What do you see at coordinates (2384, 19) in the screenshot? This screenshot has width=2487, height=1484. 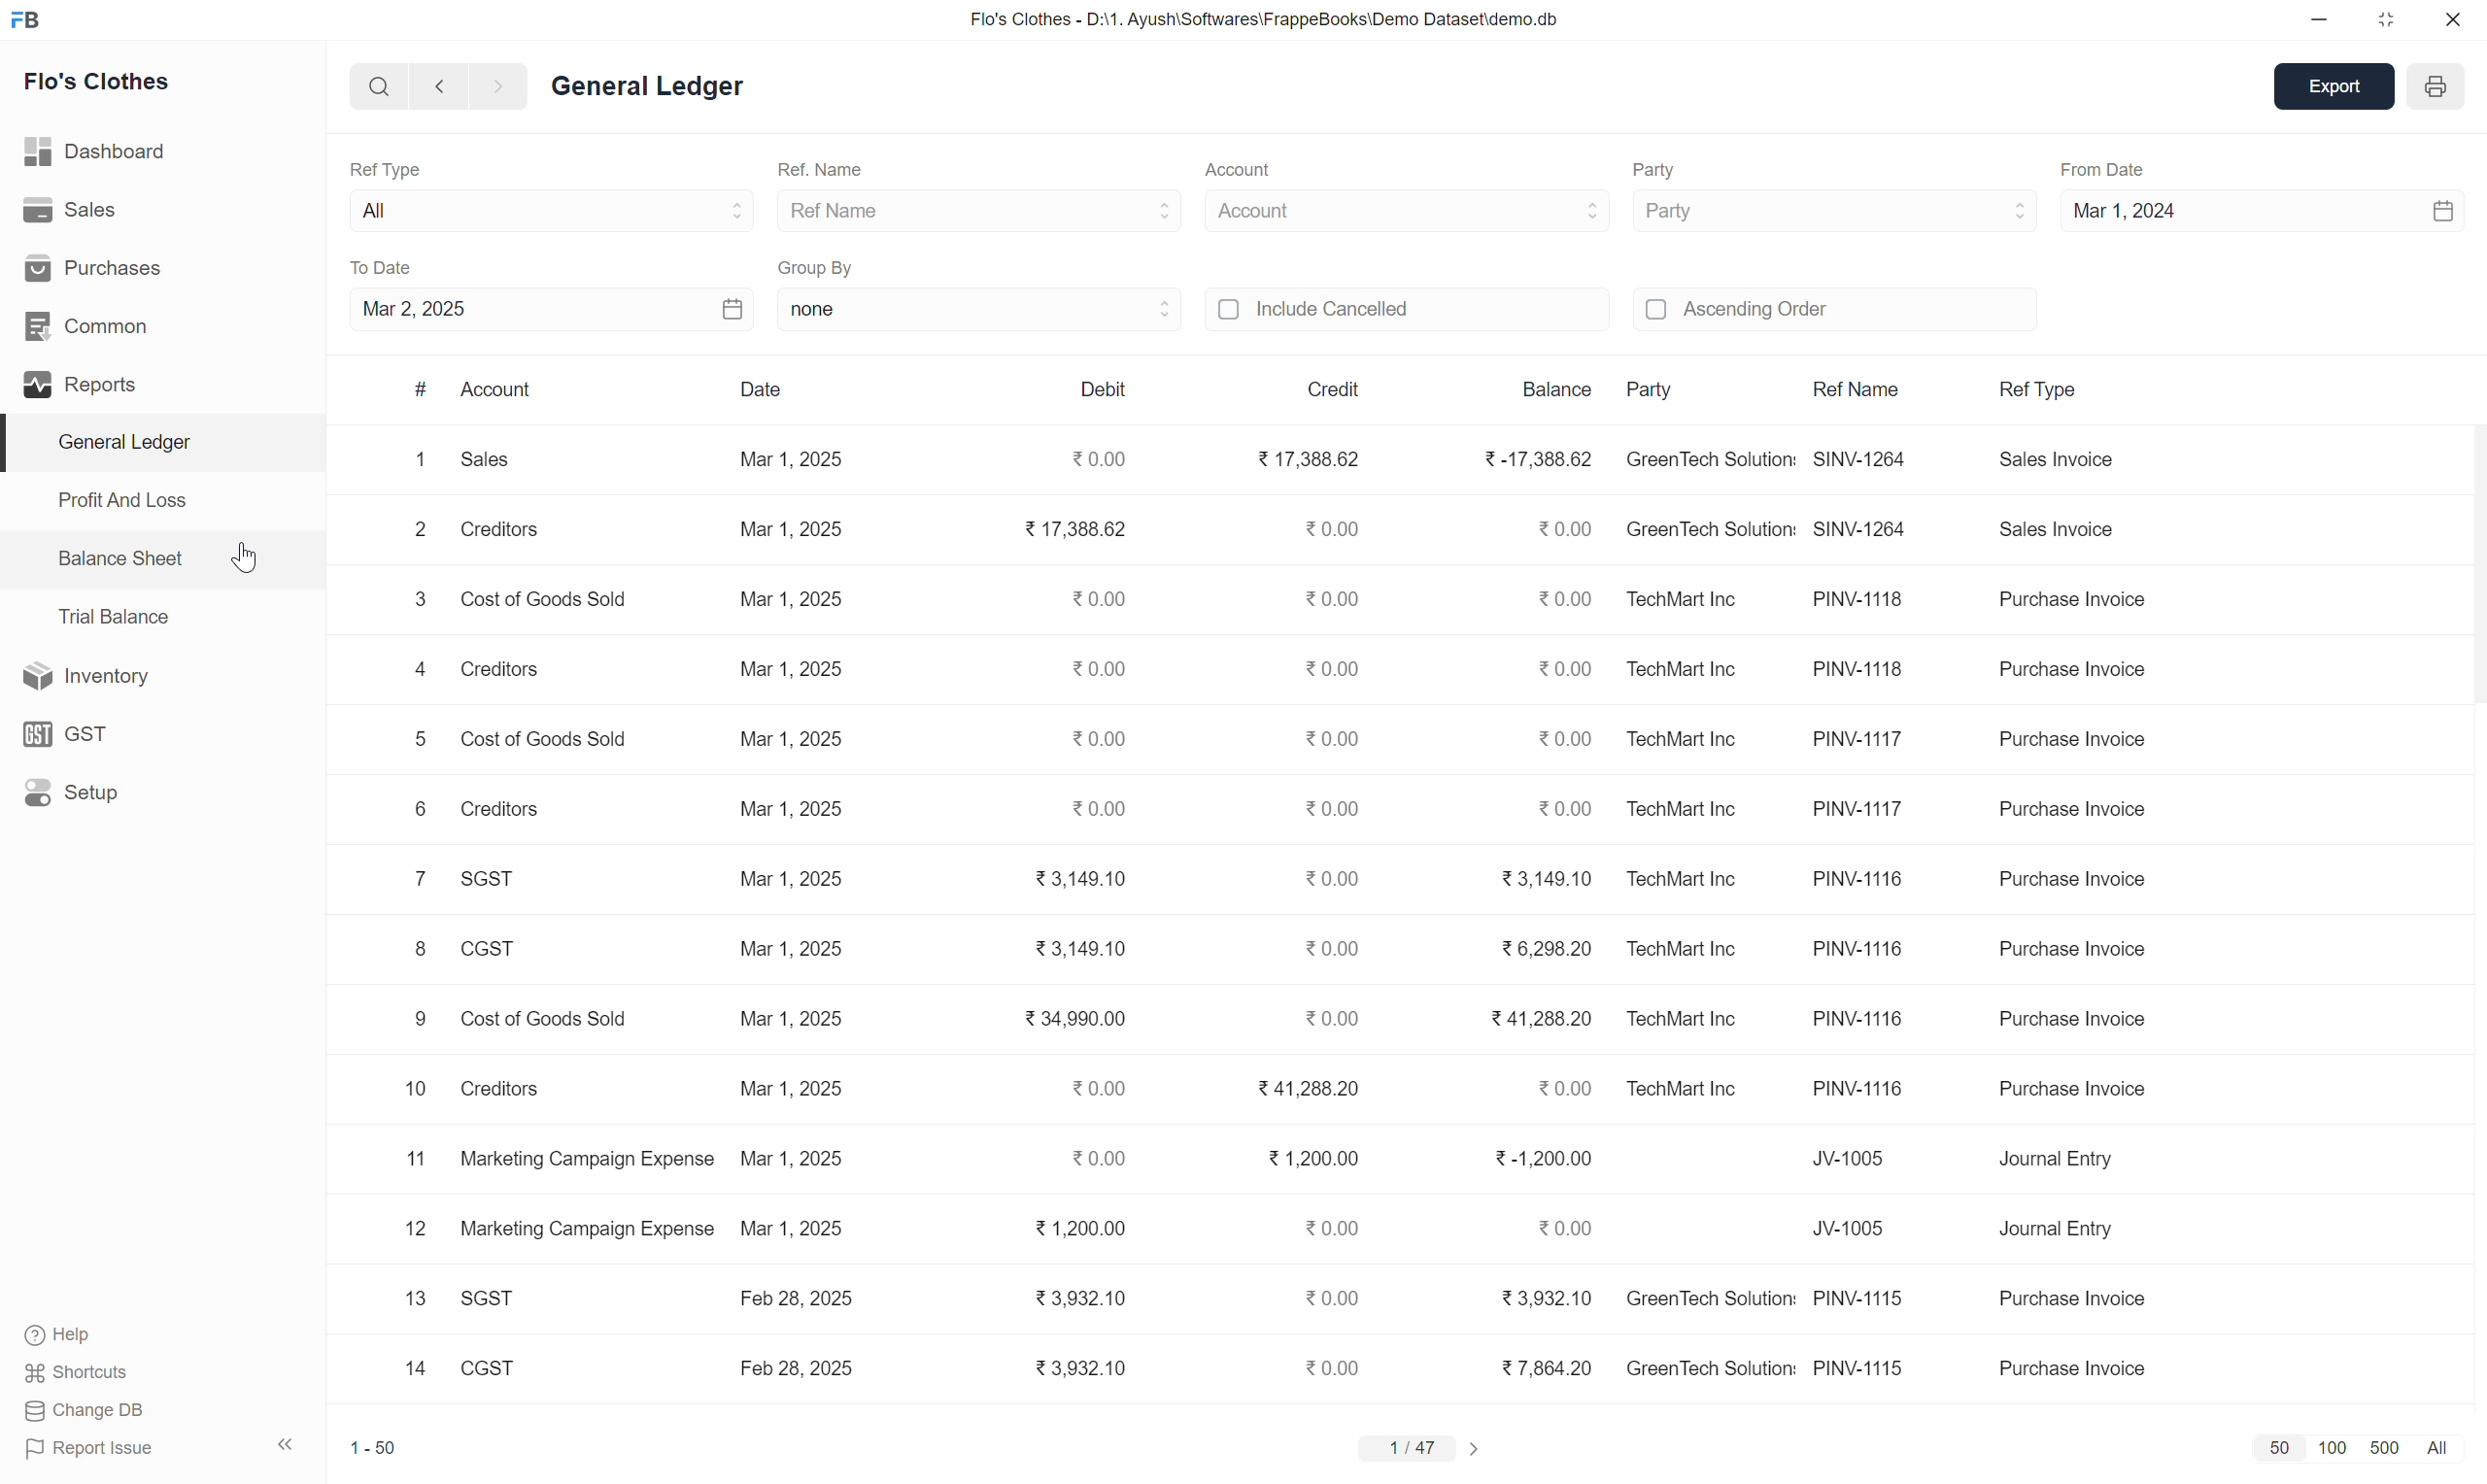 I see `maximize` at bounding box center [2384, 19].